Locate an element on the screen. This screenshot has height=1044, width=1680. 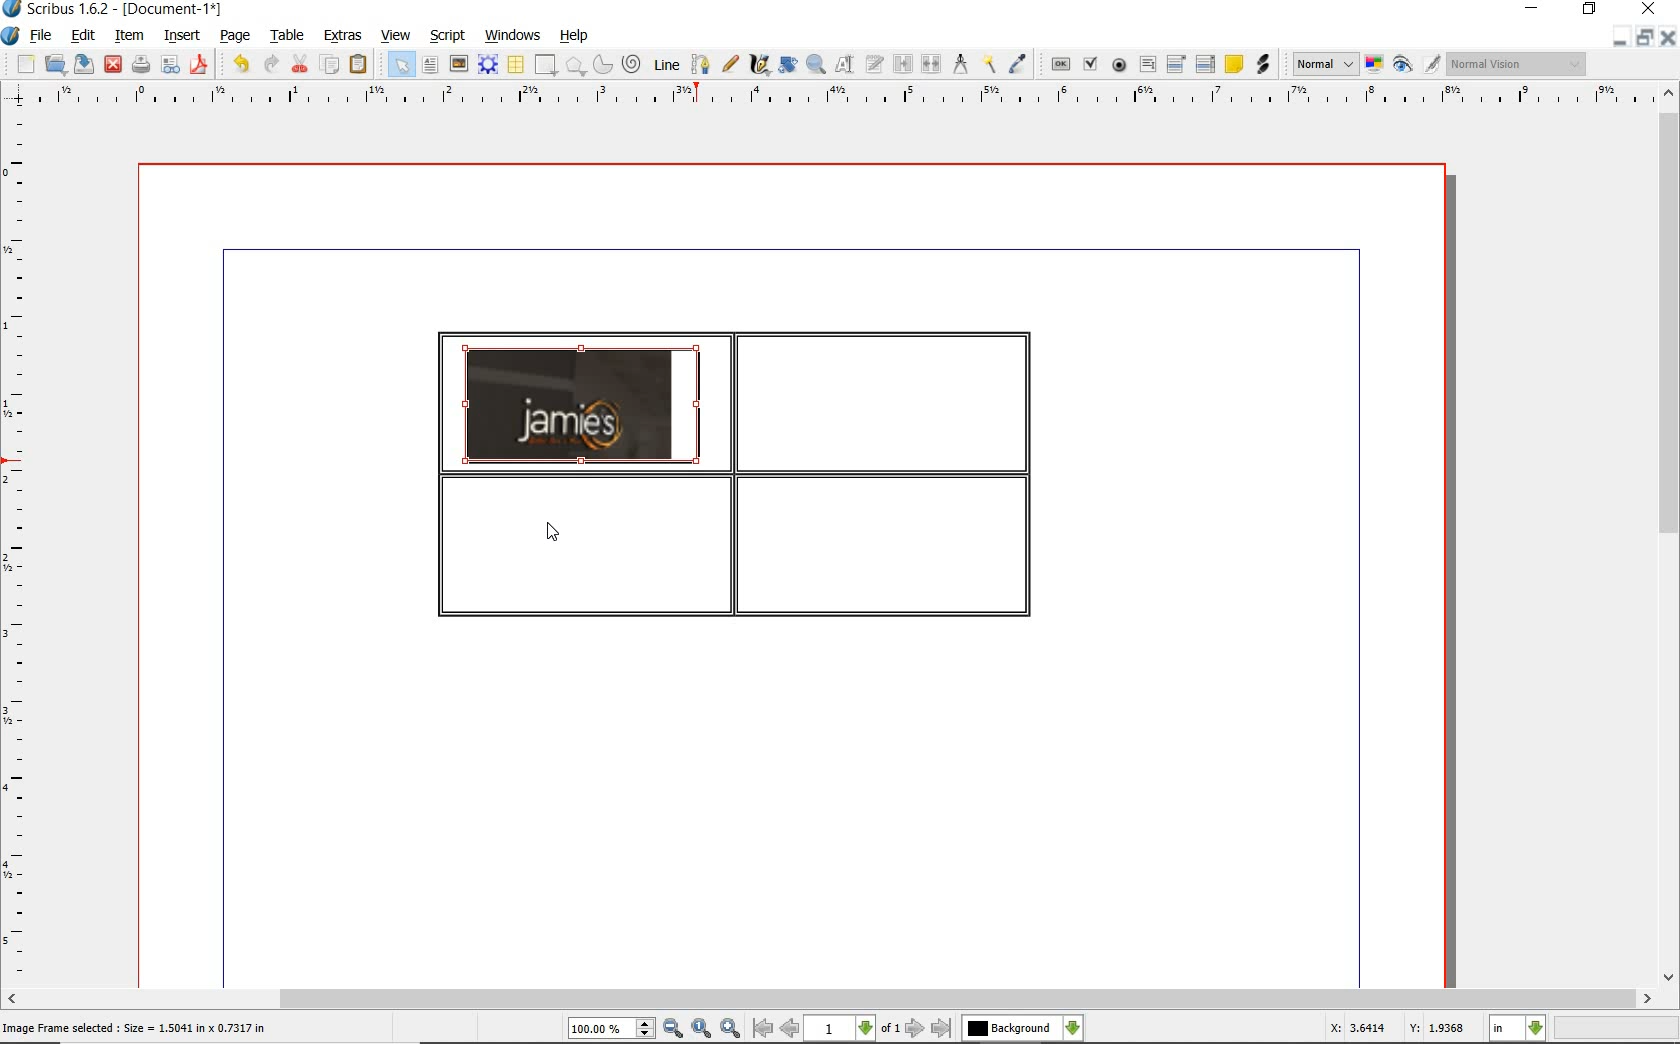
new is located at coordinates (26, 66).